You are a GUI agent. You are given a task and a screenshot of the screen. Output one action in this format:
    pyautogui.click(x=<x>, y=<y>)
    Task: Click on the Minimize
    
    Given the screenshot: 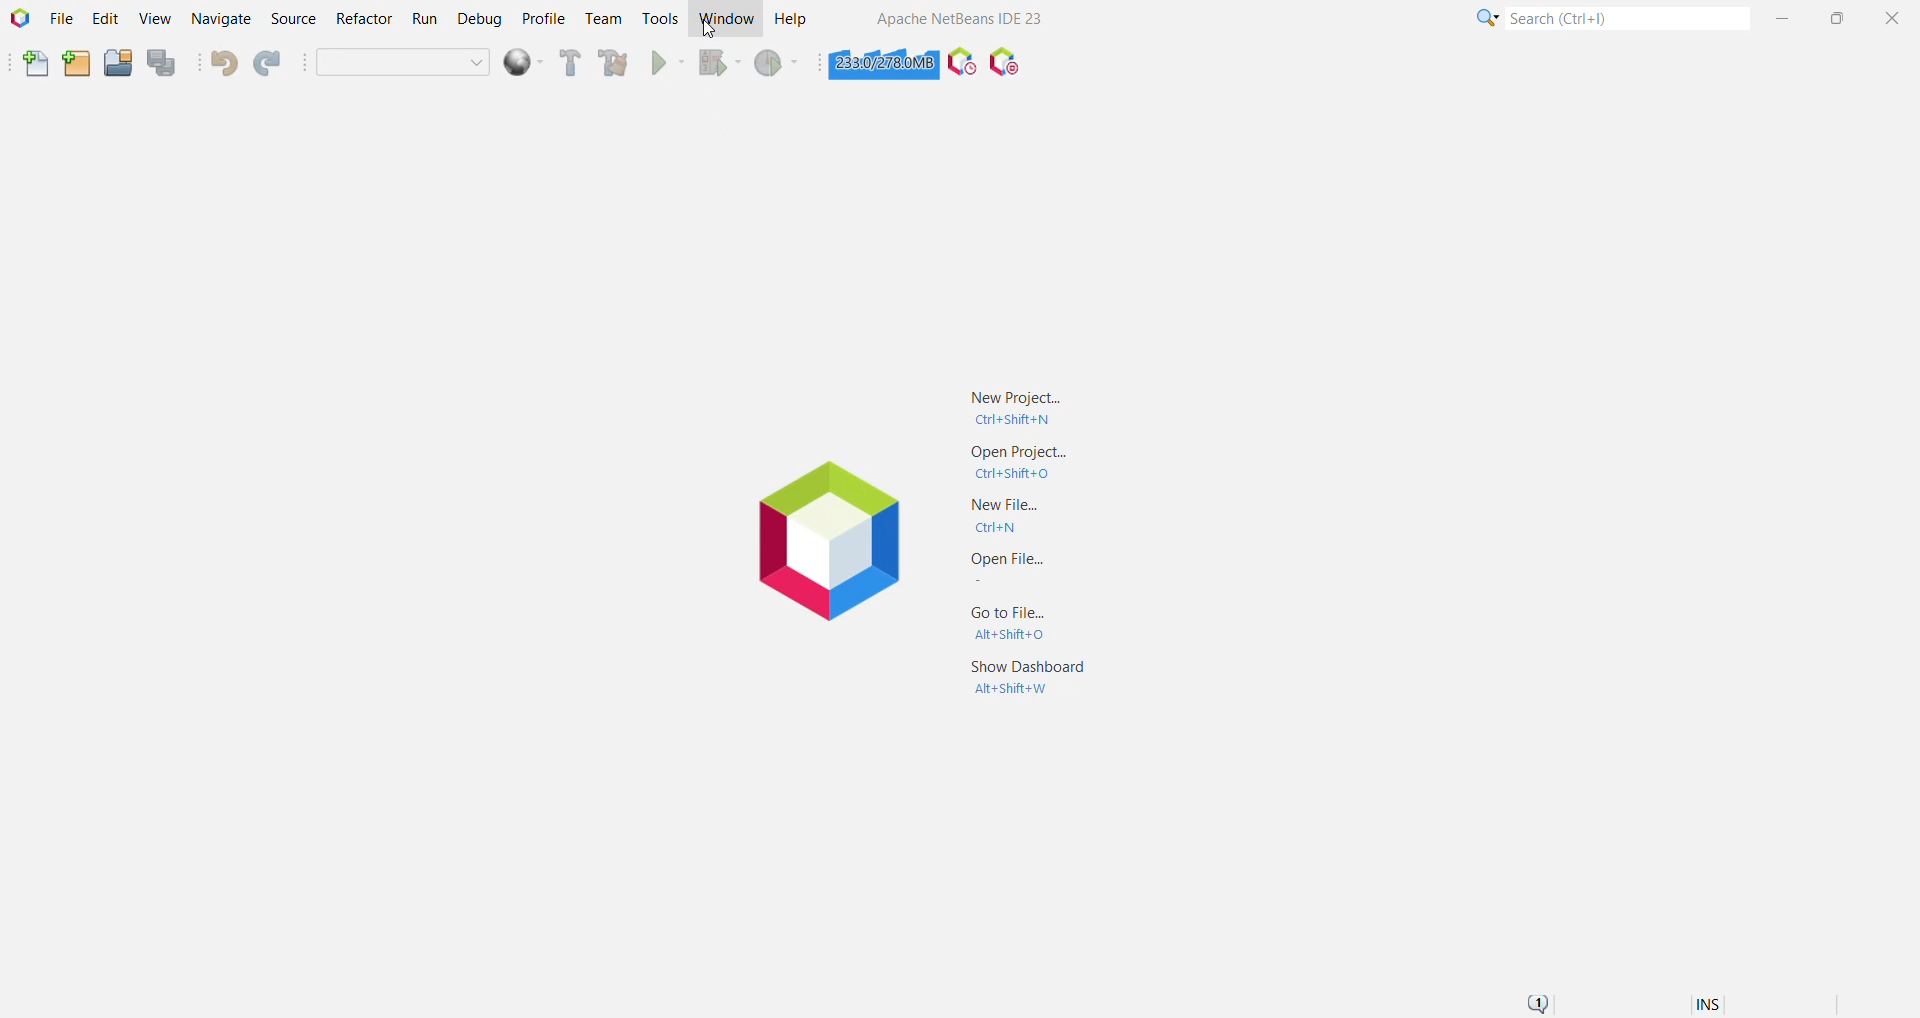 What is the action you would take?
    pyautogui.click(x=1784, y=20)
    